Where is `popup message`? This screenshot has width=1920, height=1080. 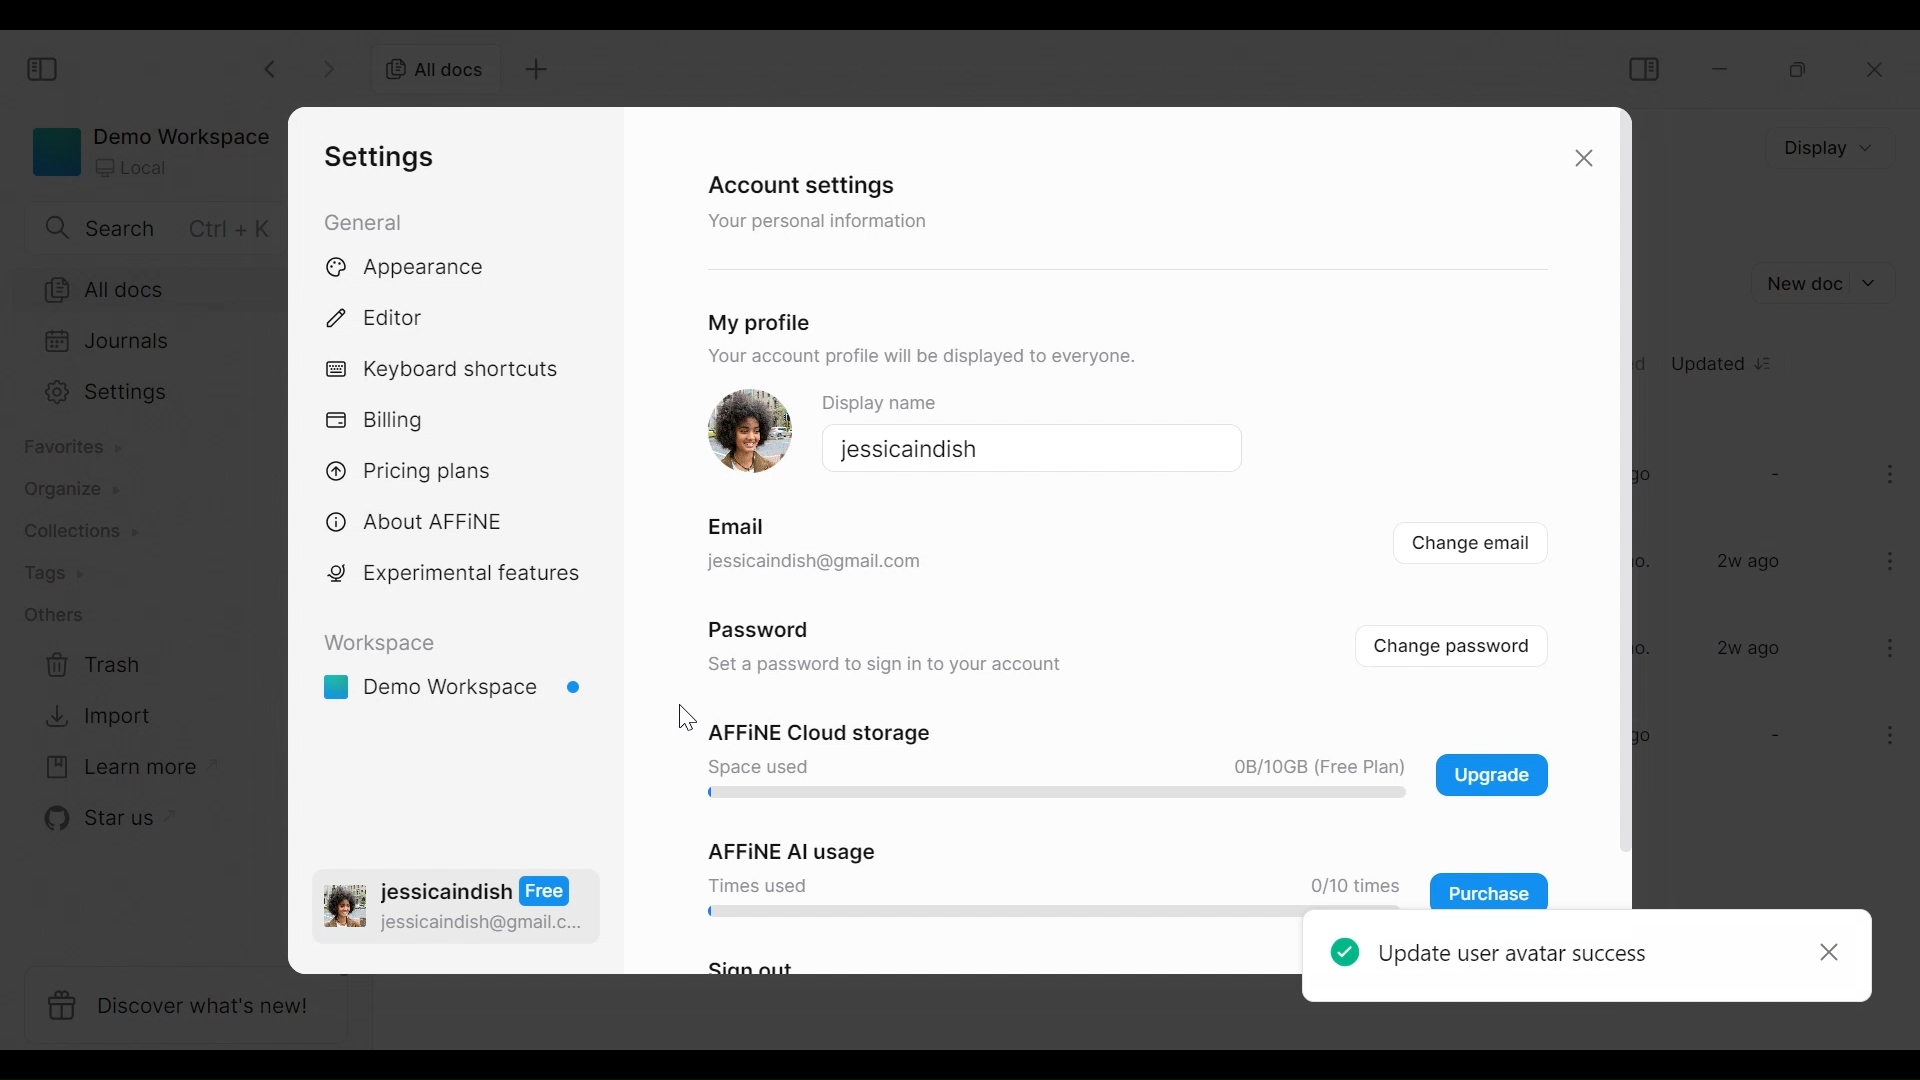 popup message is located at coordinates (1589, 961).